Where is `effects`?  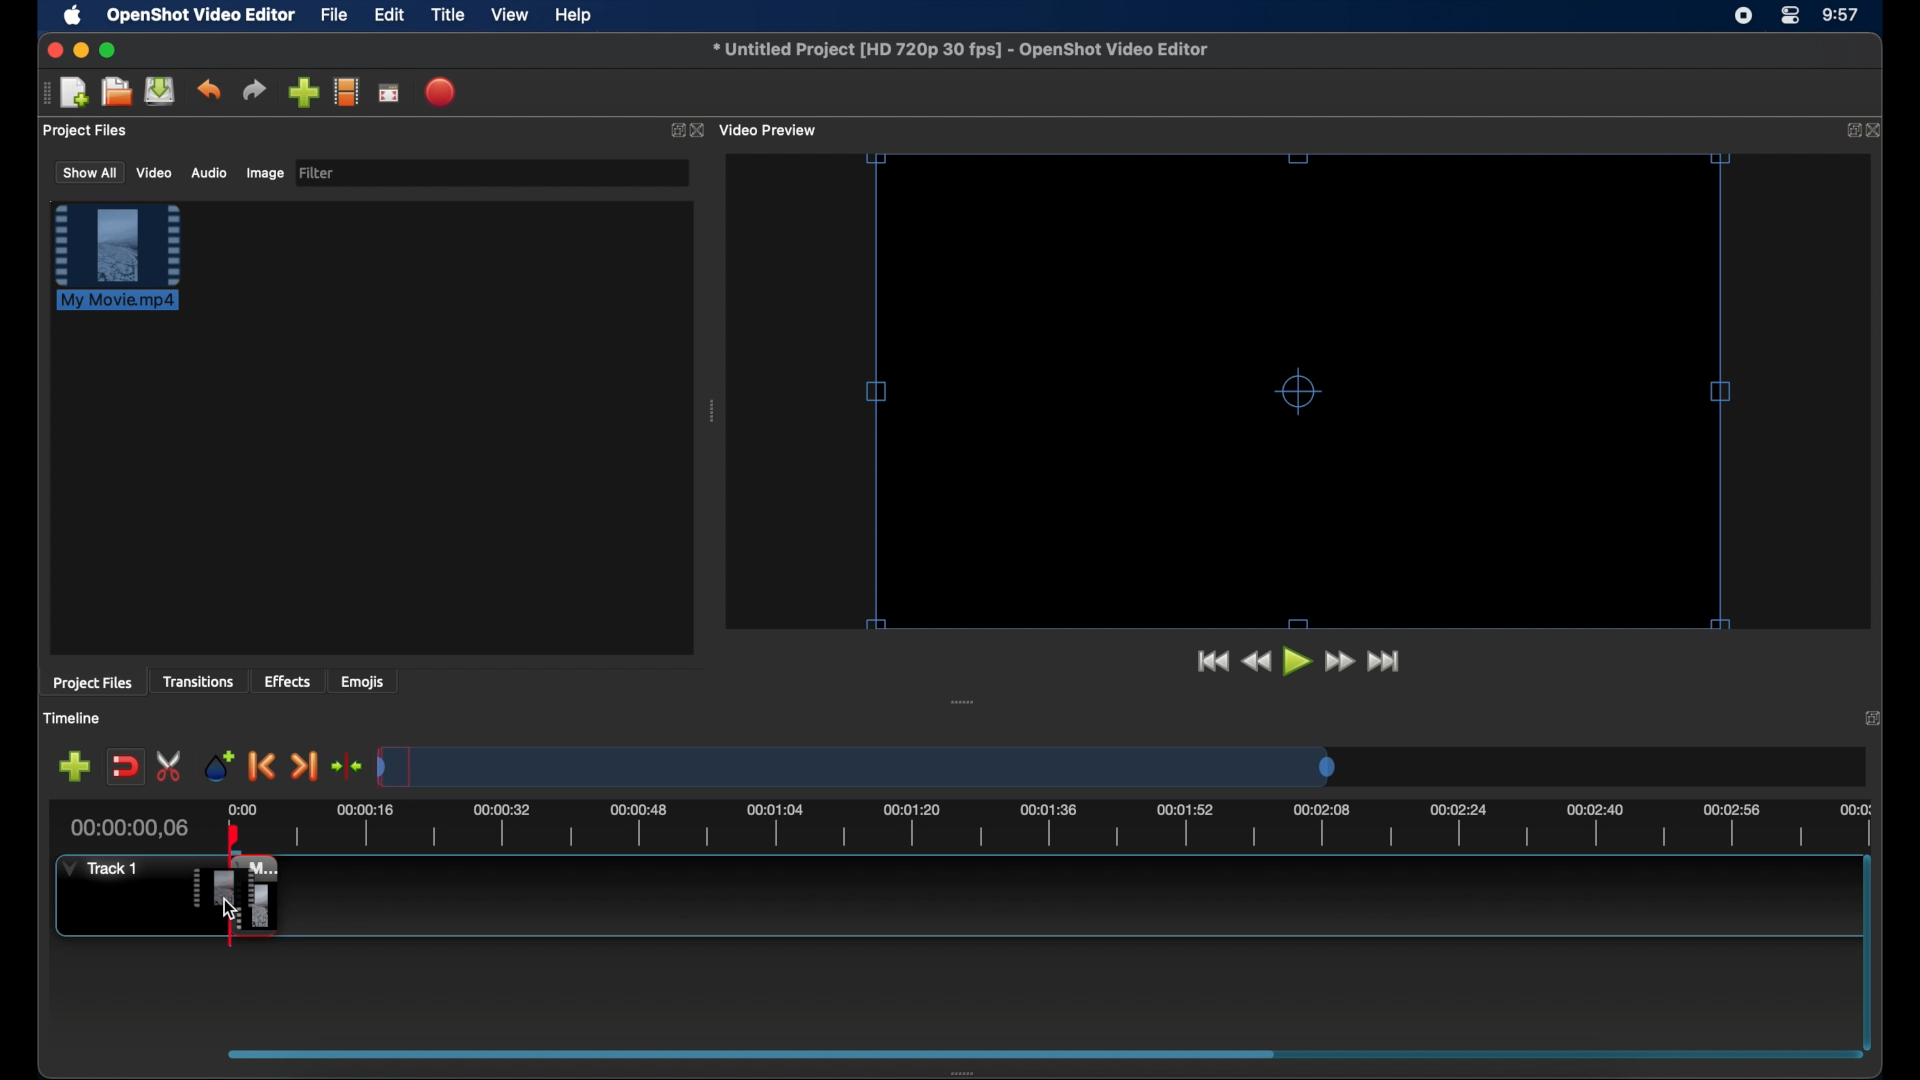 effects is located at coordinates (288, 681).